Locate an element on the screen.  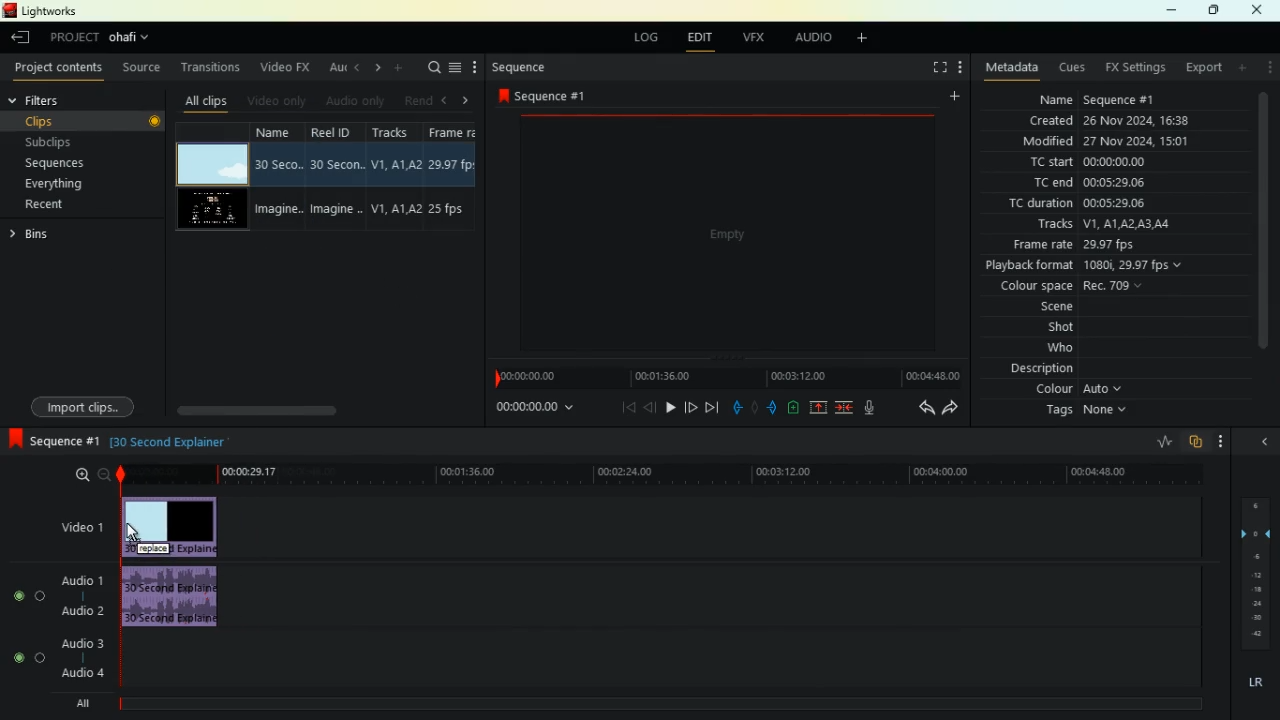
description is located at coordinates (1040, 368).